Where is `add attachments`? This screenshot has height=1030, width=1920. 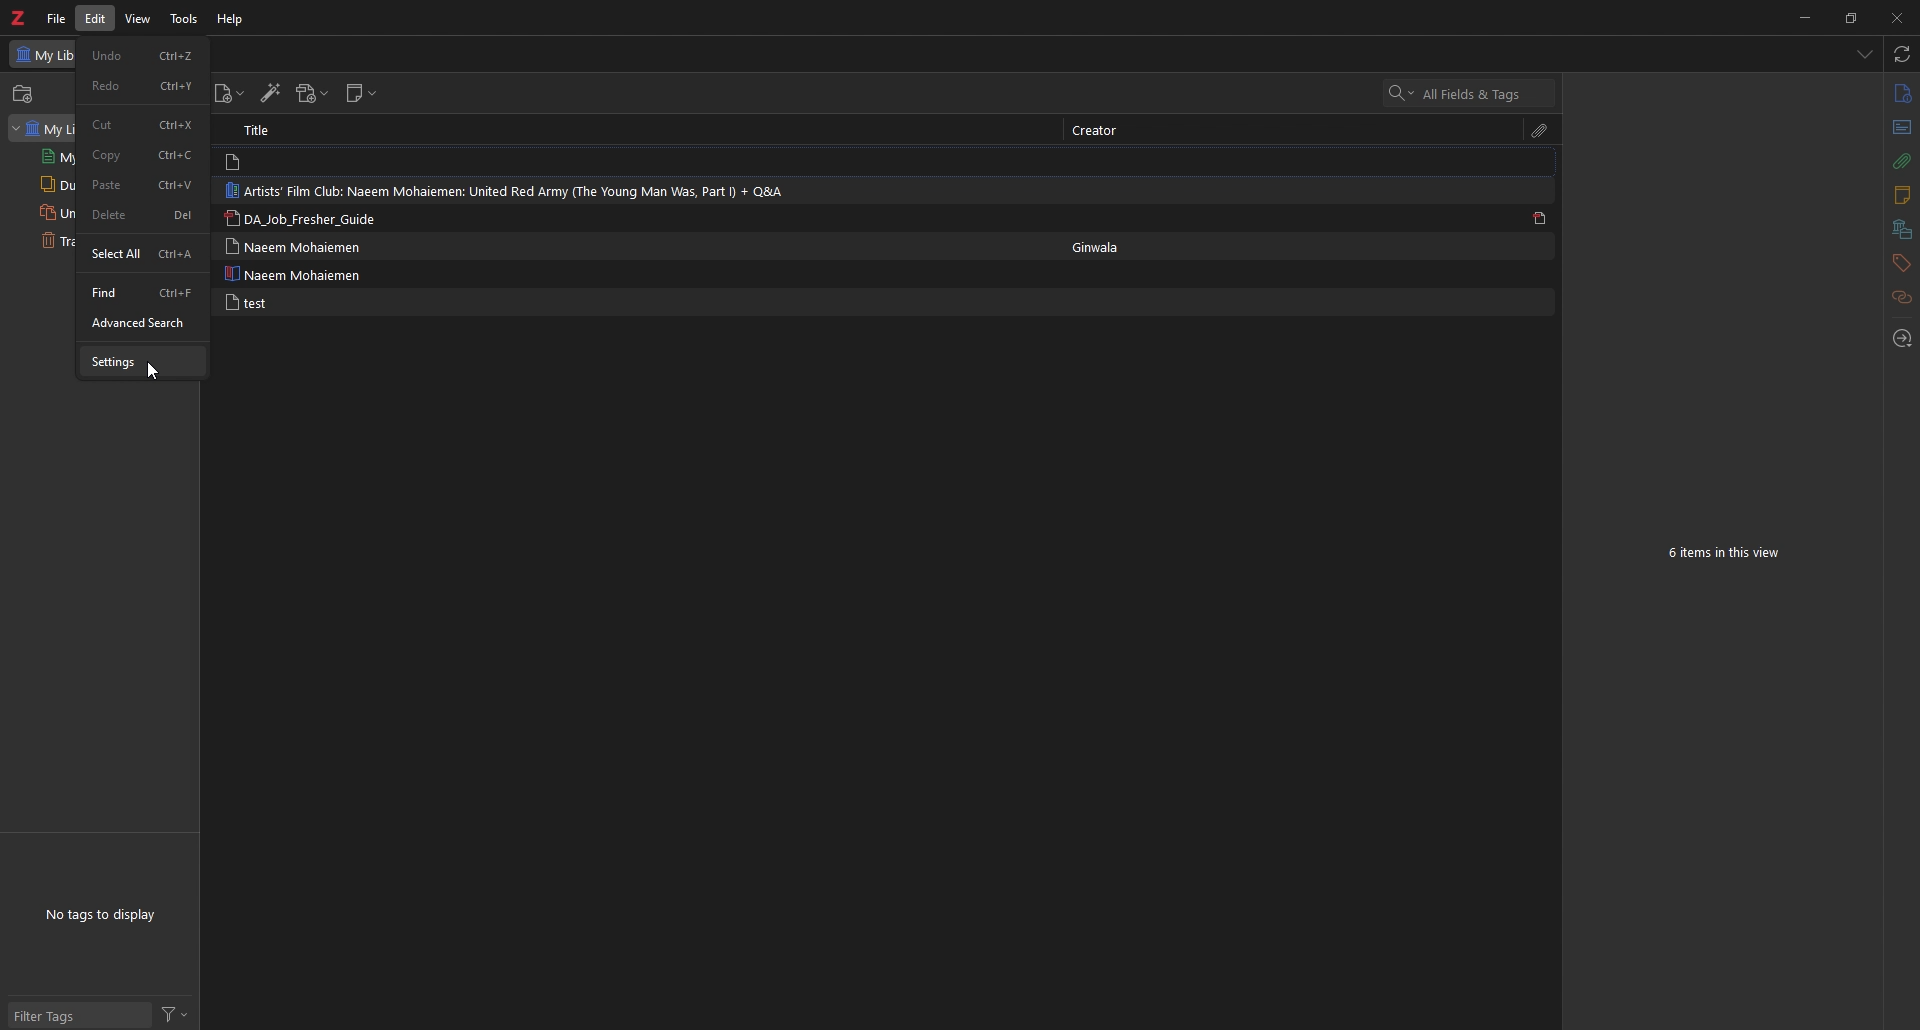 add attachments is located at coordinates (311, 93).